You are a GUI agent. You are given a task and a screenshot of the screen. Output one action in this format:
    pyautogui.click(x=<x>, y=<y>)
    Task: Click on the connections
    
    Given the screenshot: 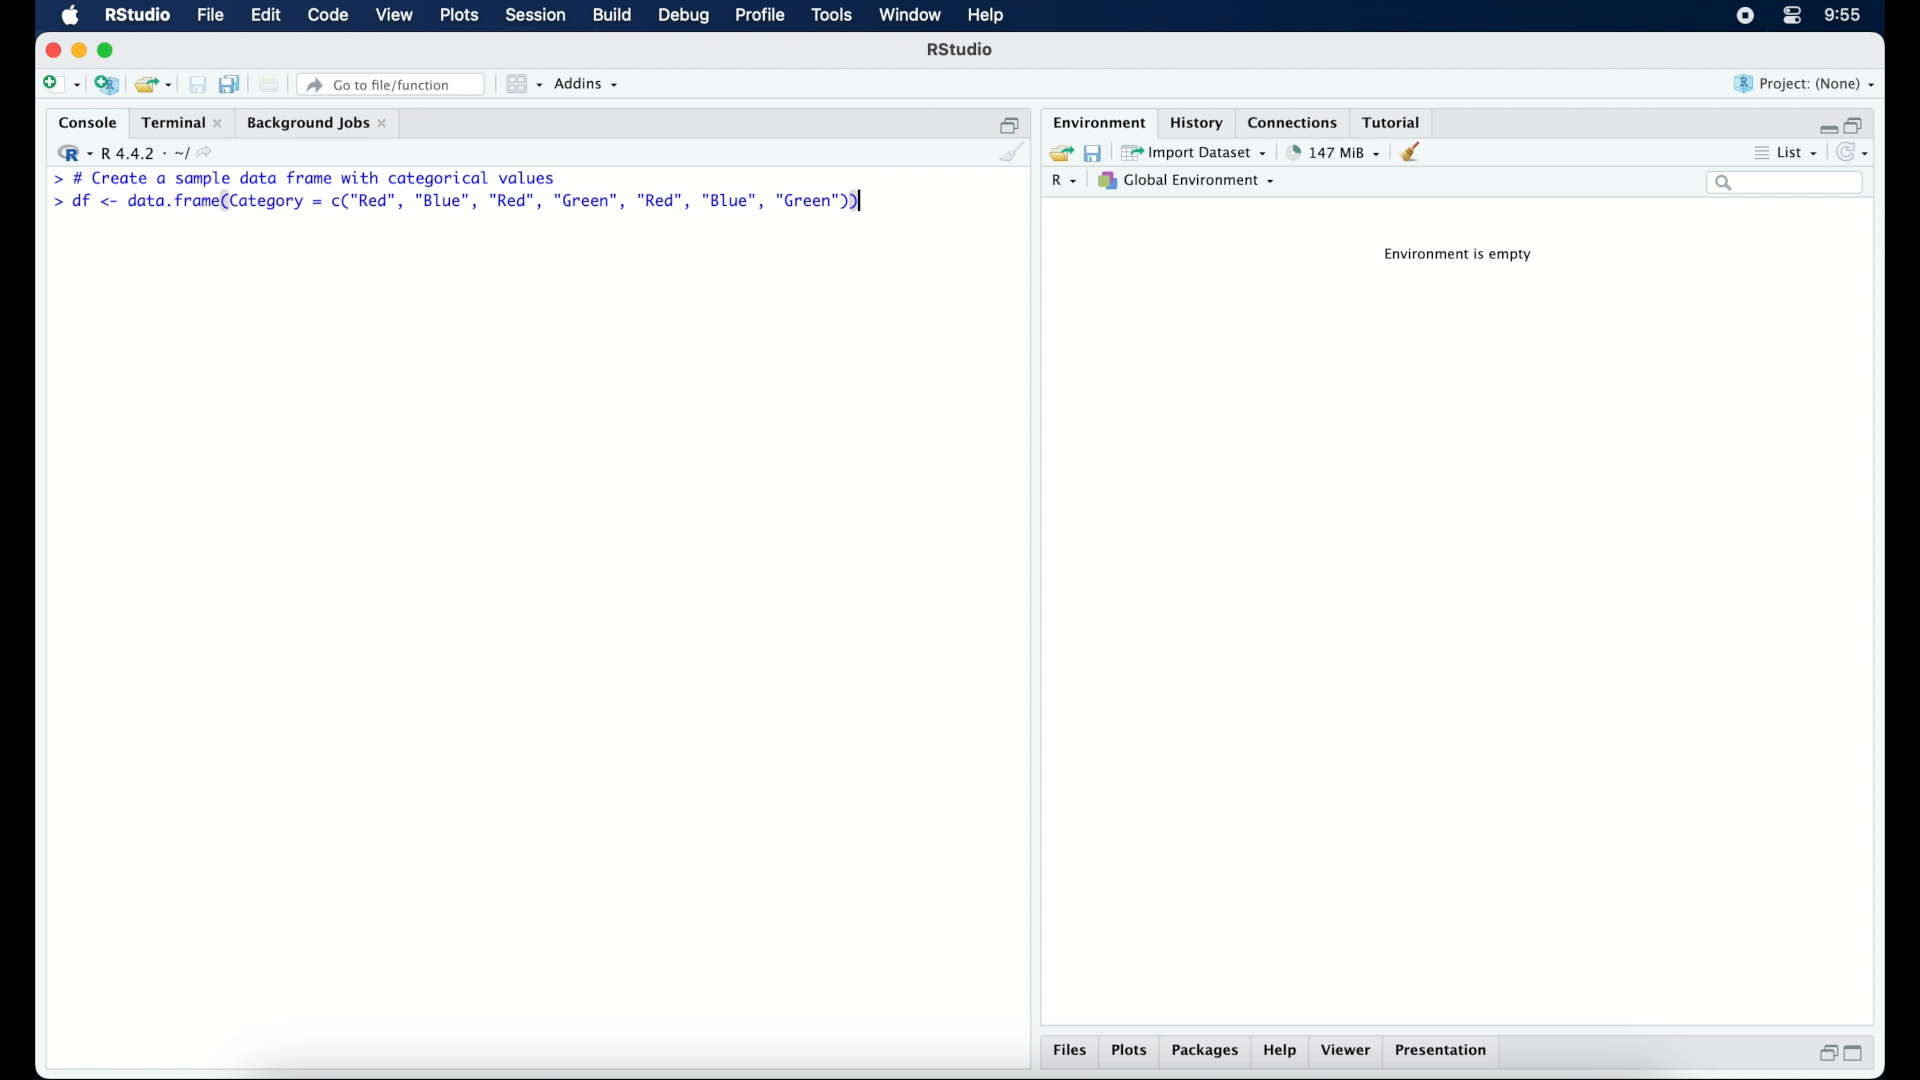 What is the action you would take?
    pyautogui.click(x=1295, y=121)
    